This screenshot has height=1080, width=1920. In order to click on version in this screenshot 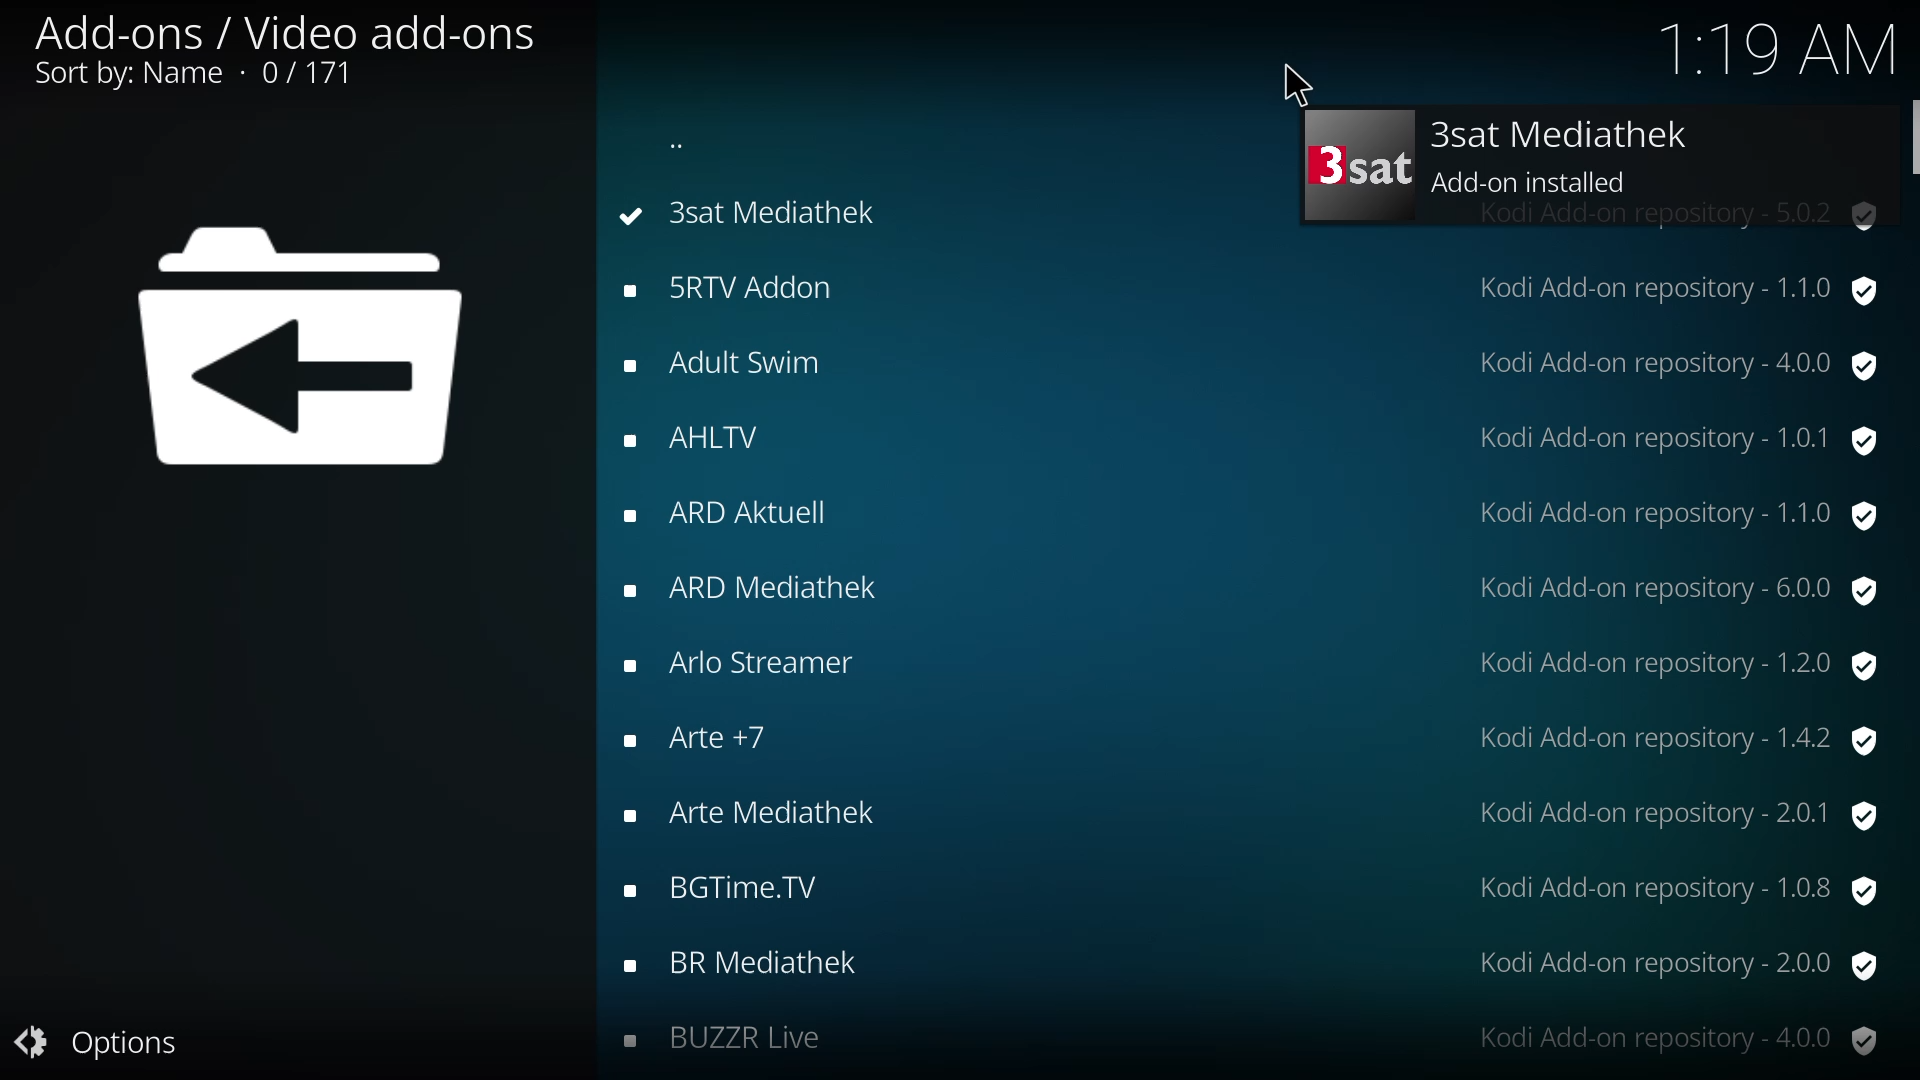, I will do `click(1668, 592)`.